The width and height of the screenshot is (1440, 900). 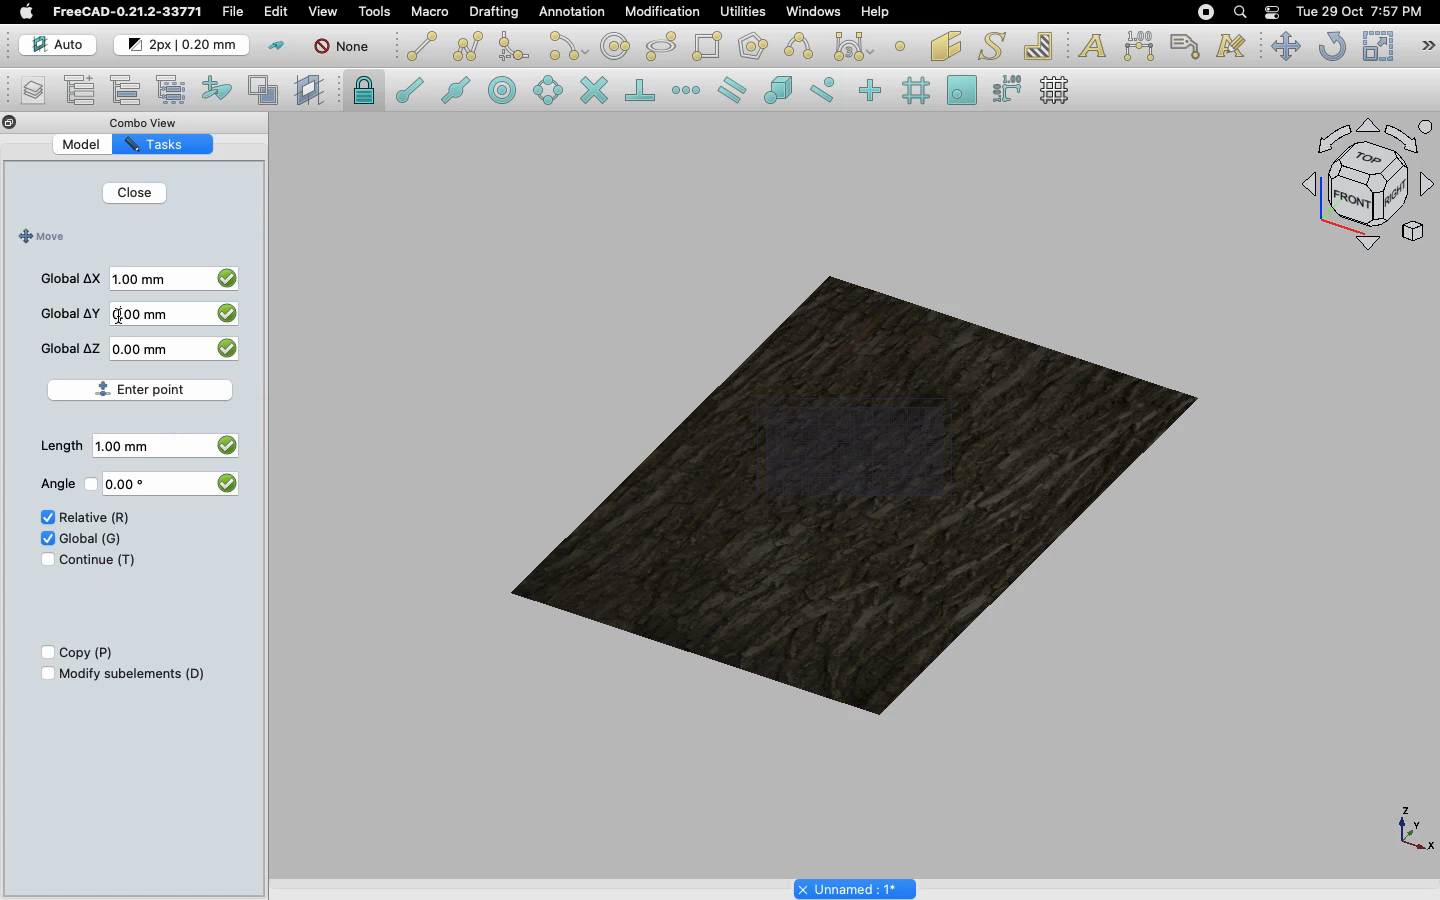 I want to click on Autogroup off, so click(x=345, y=48).